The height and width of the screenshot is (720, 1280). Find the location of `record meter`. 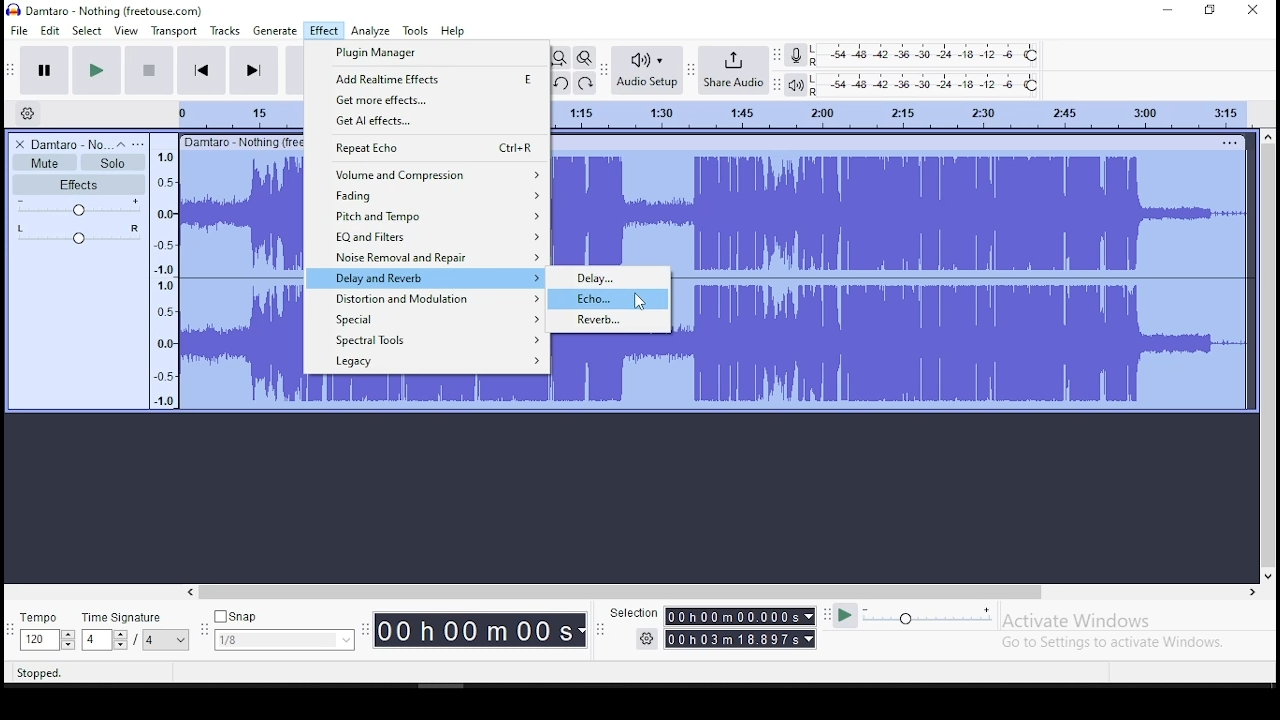

record meter is located at coordinates (796, 57).